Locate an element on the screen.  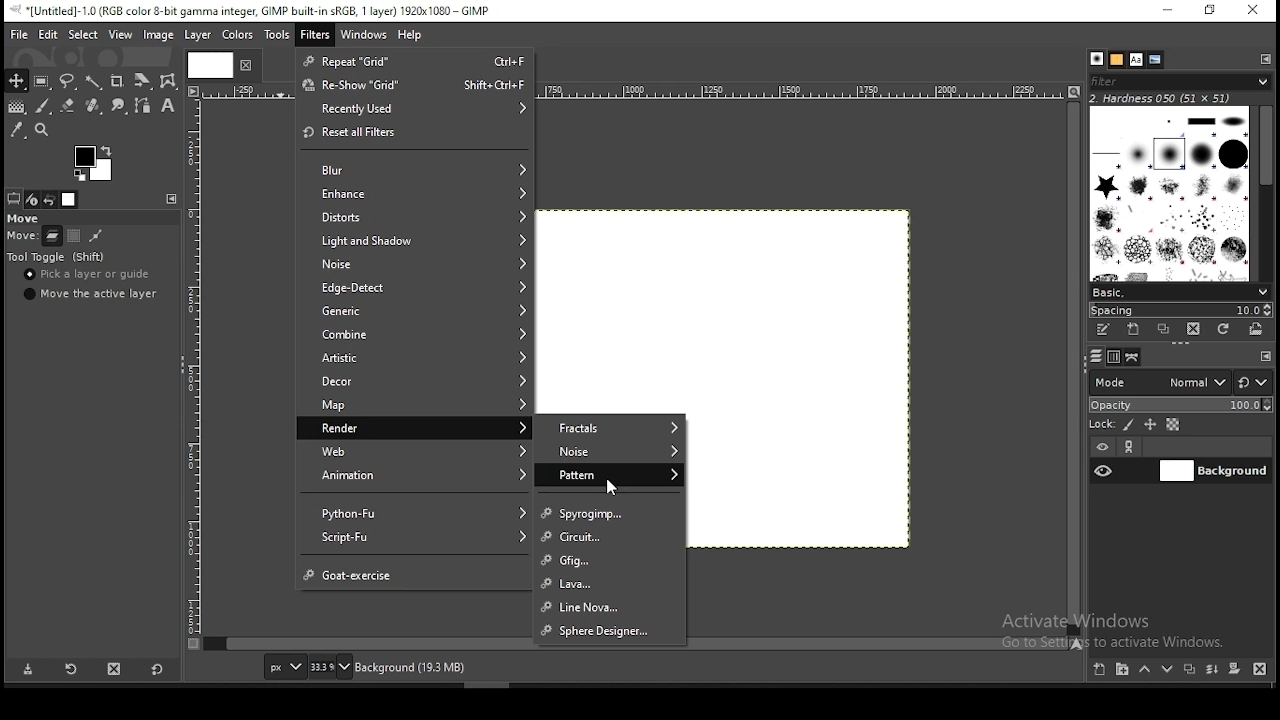
cinfigure this tab is located at coordinates (1266, 60).